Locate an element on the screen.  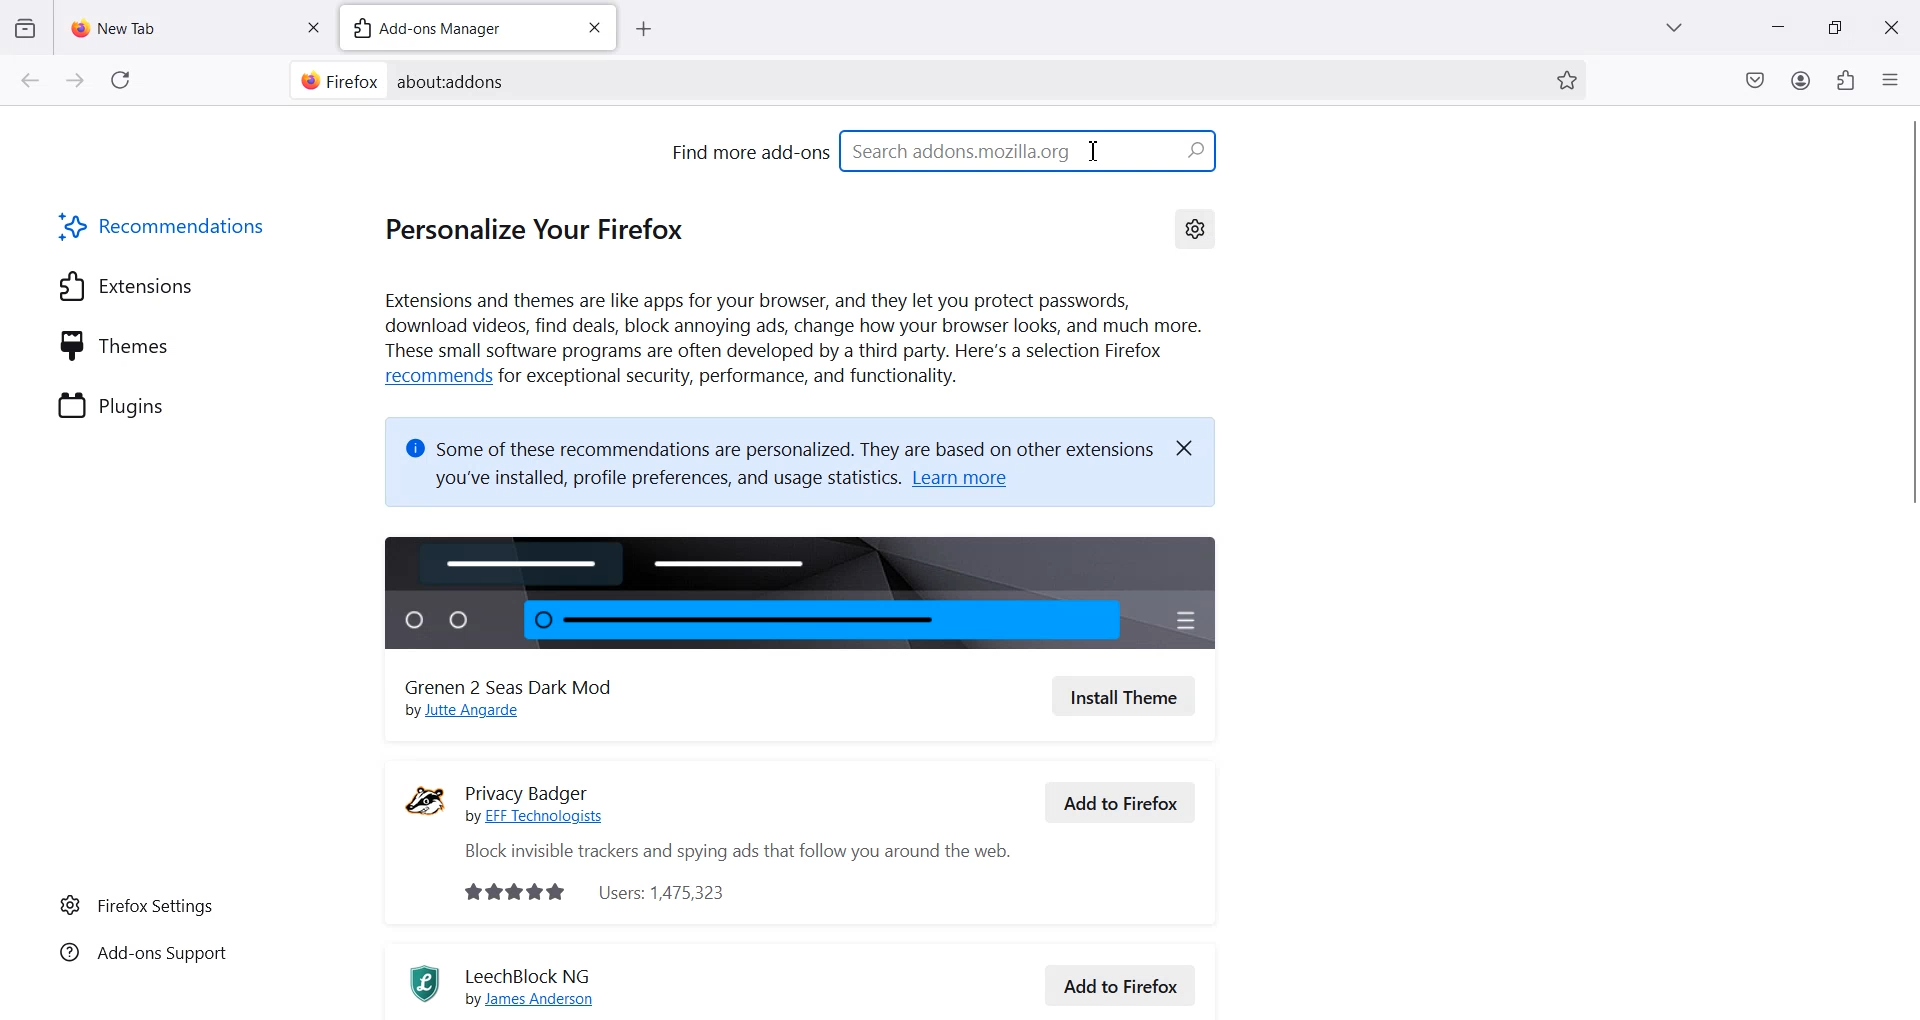
Text is located at coordinates (453, 81).